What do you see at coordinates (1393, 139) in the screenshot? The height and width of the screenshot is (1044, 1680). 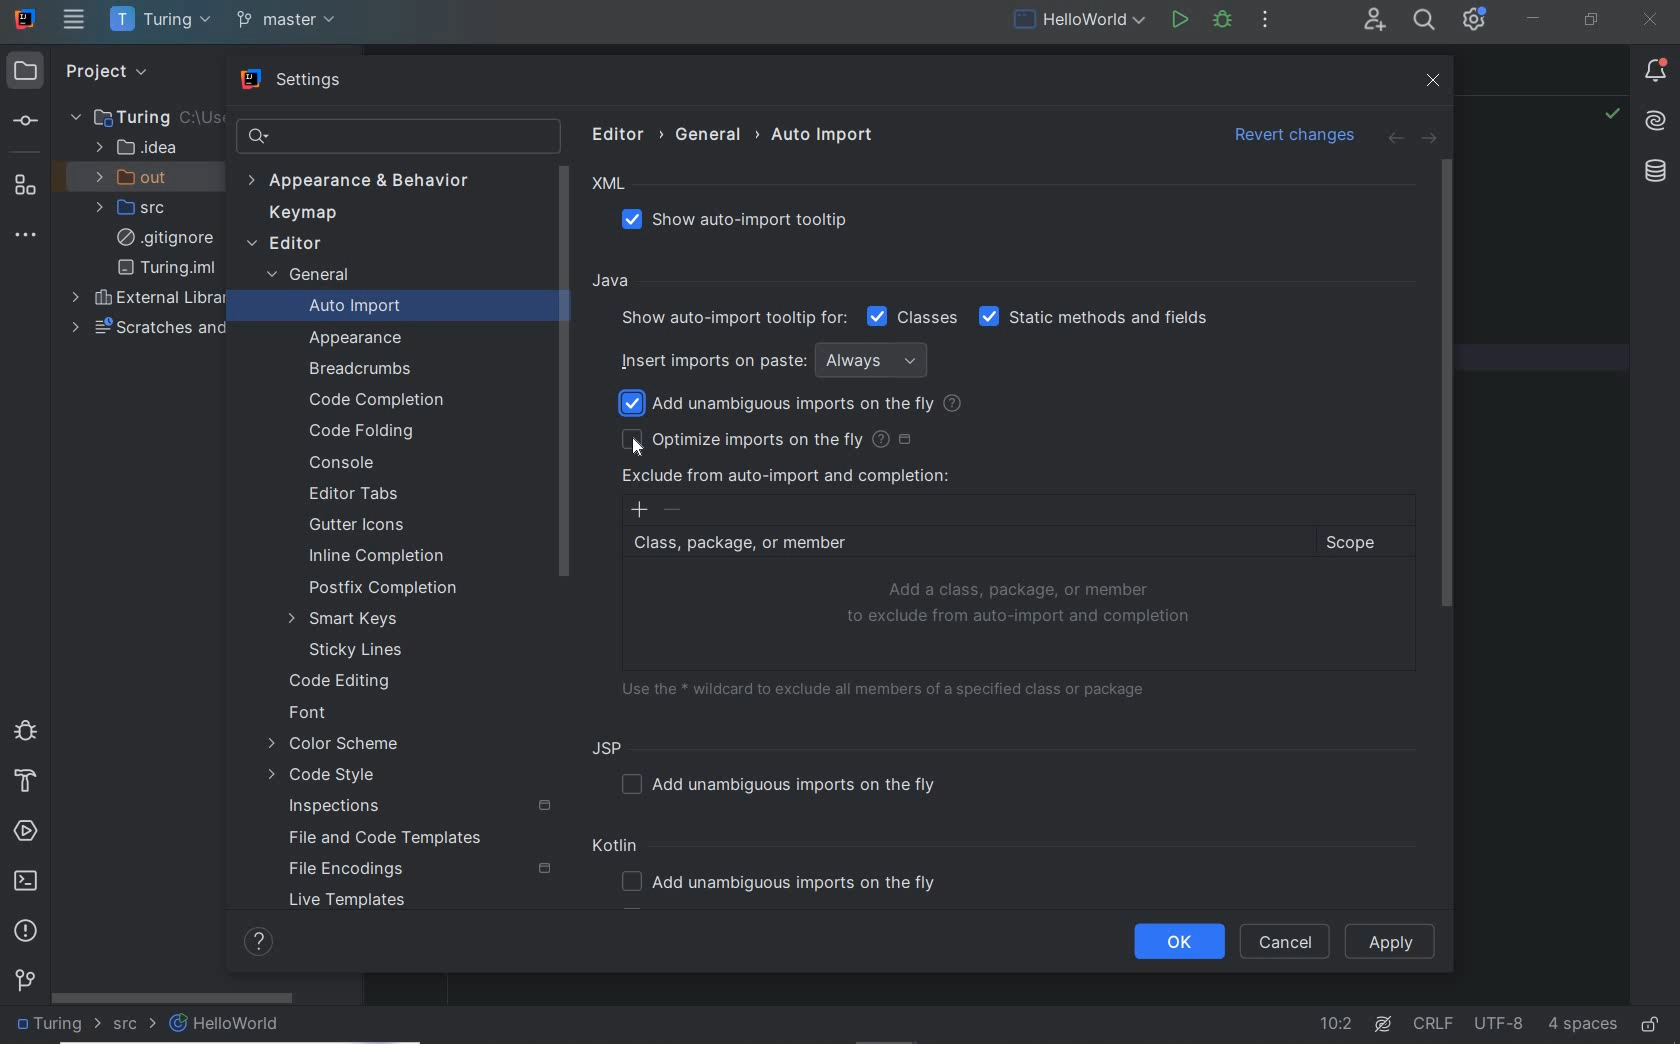 I see `back` at bounding box center [1393, 139].